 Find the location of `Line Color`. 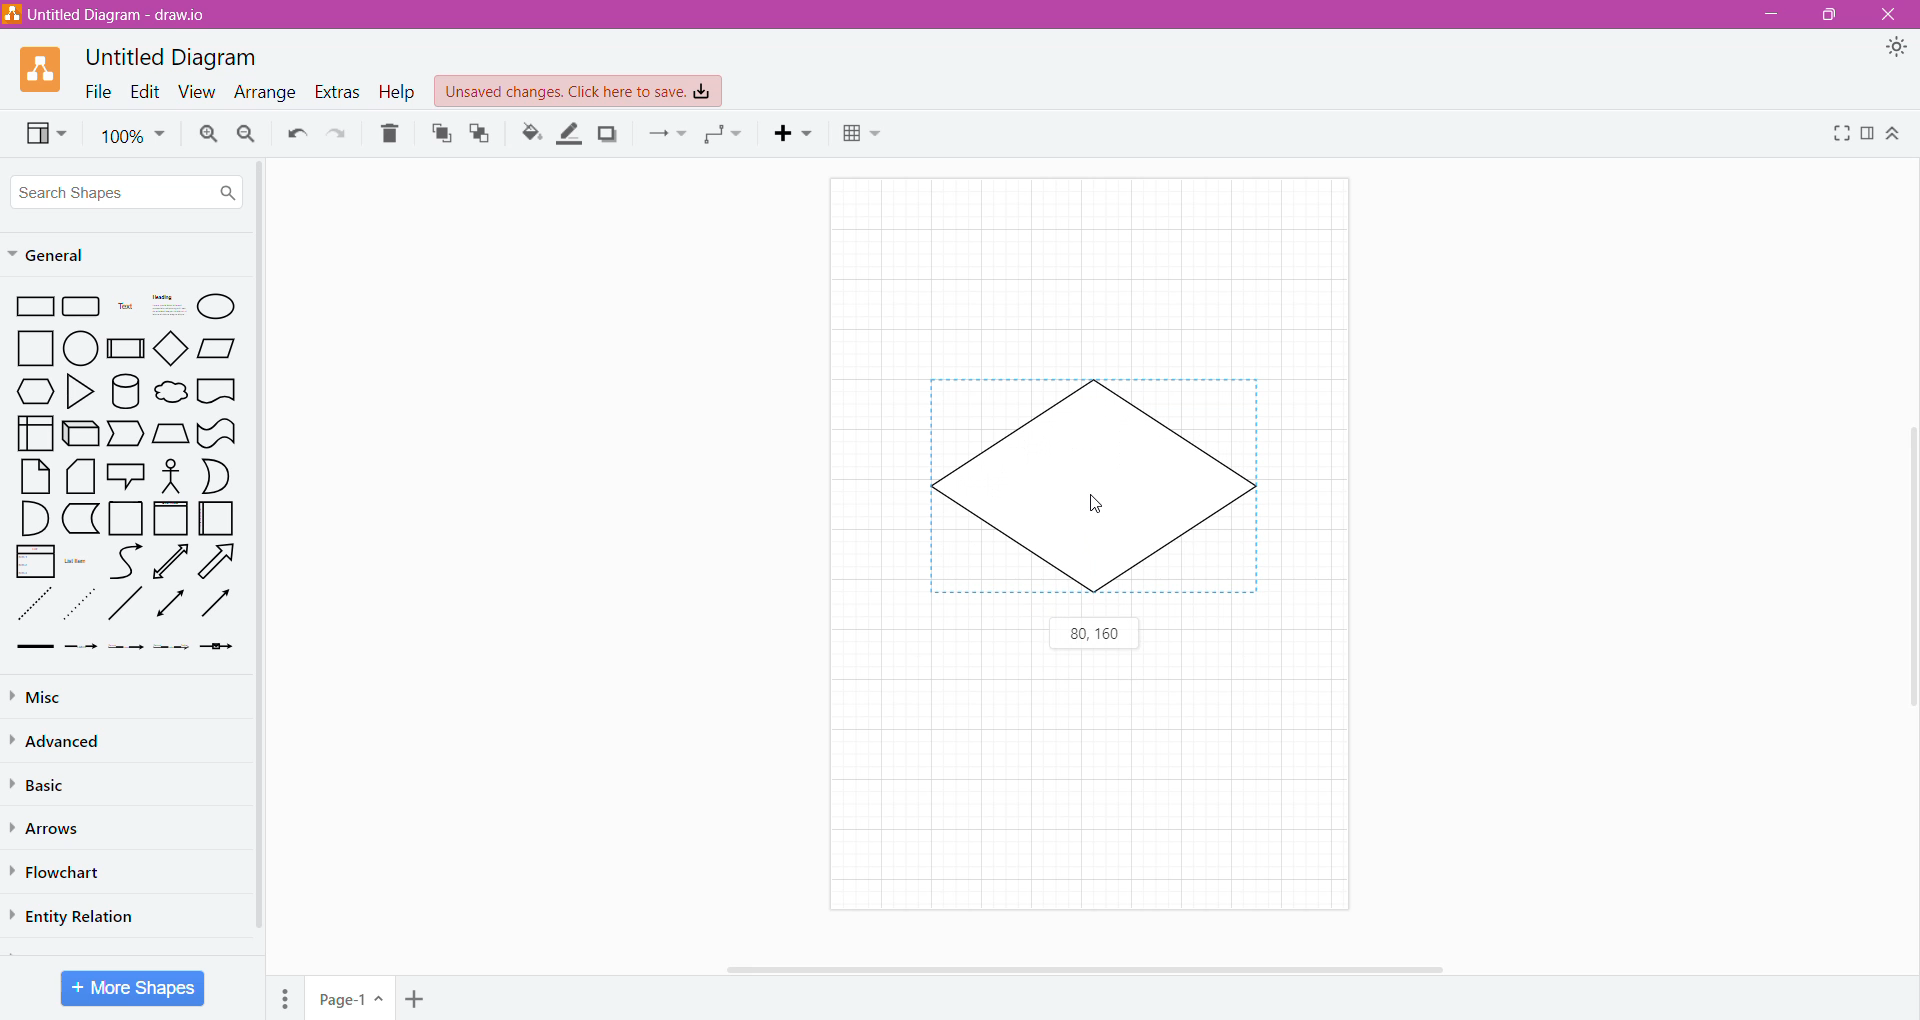

Line Color is located at coordinates (570, 134).